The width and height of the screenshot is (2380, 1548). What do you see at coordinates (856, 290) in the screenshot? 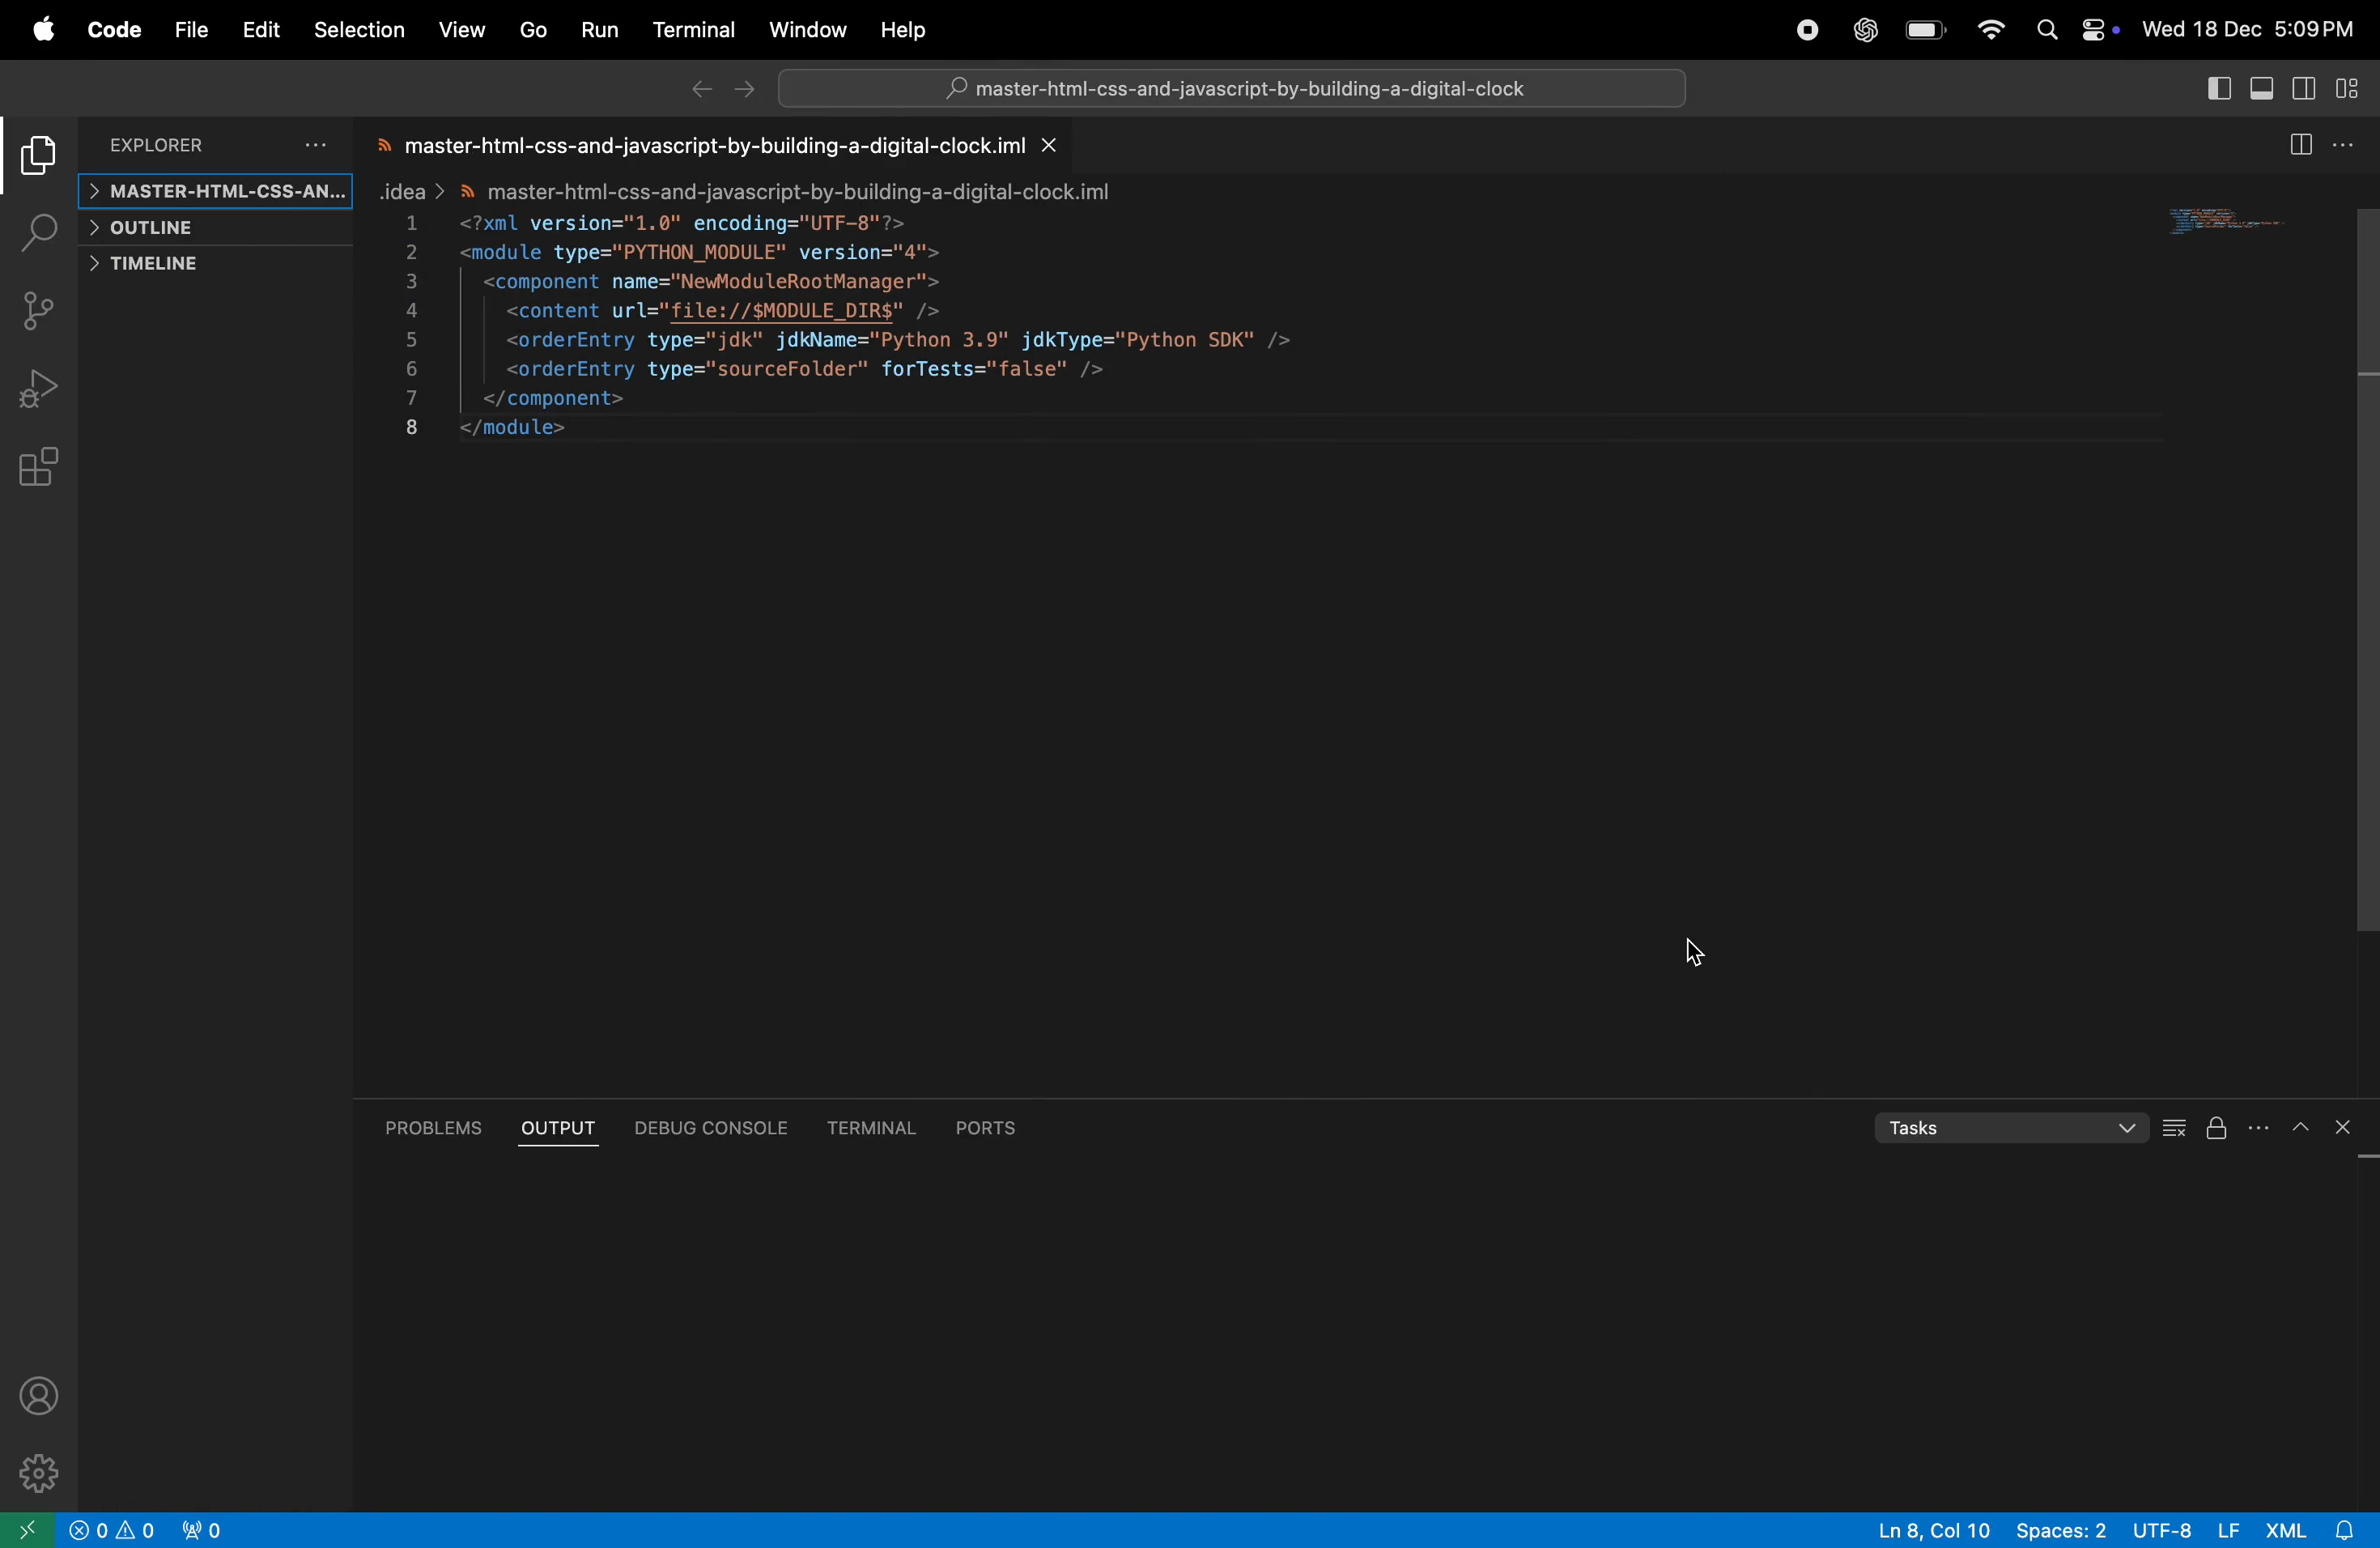
I see `code block about master file of a clock web based written in html` at bounding box center [856, 290].